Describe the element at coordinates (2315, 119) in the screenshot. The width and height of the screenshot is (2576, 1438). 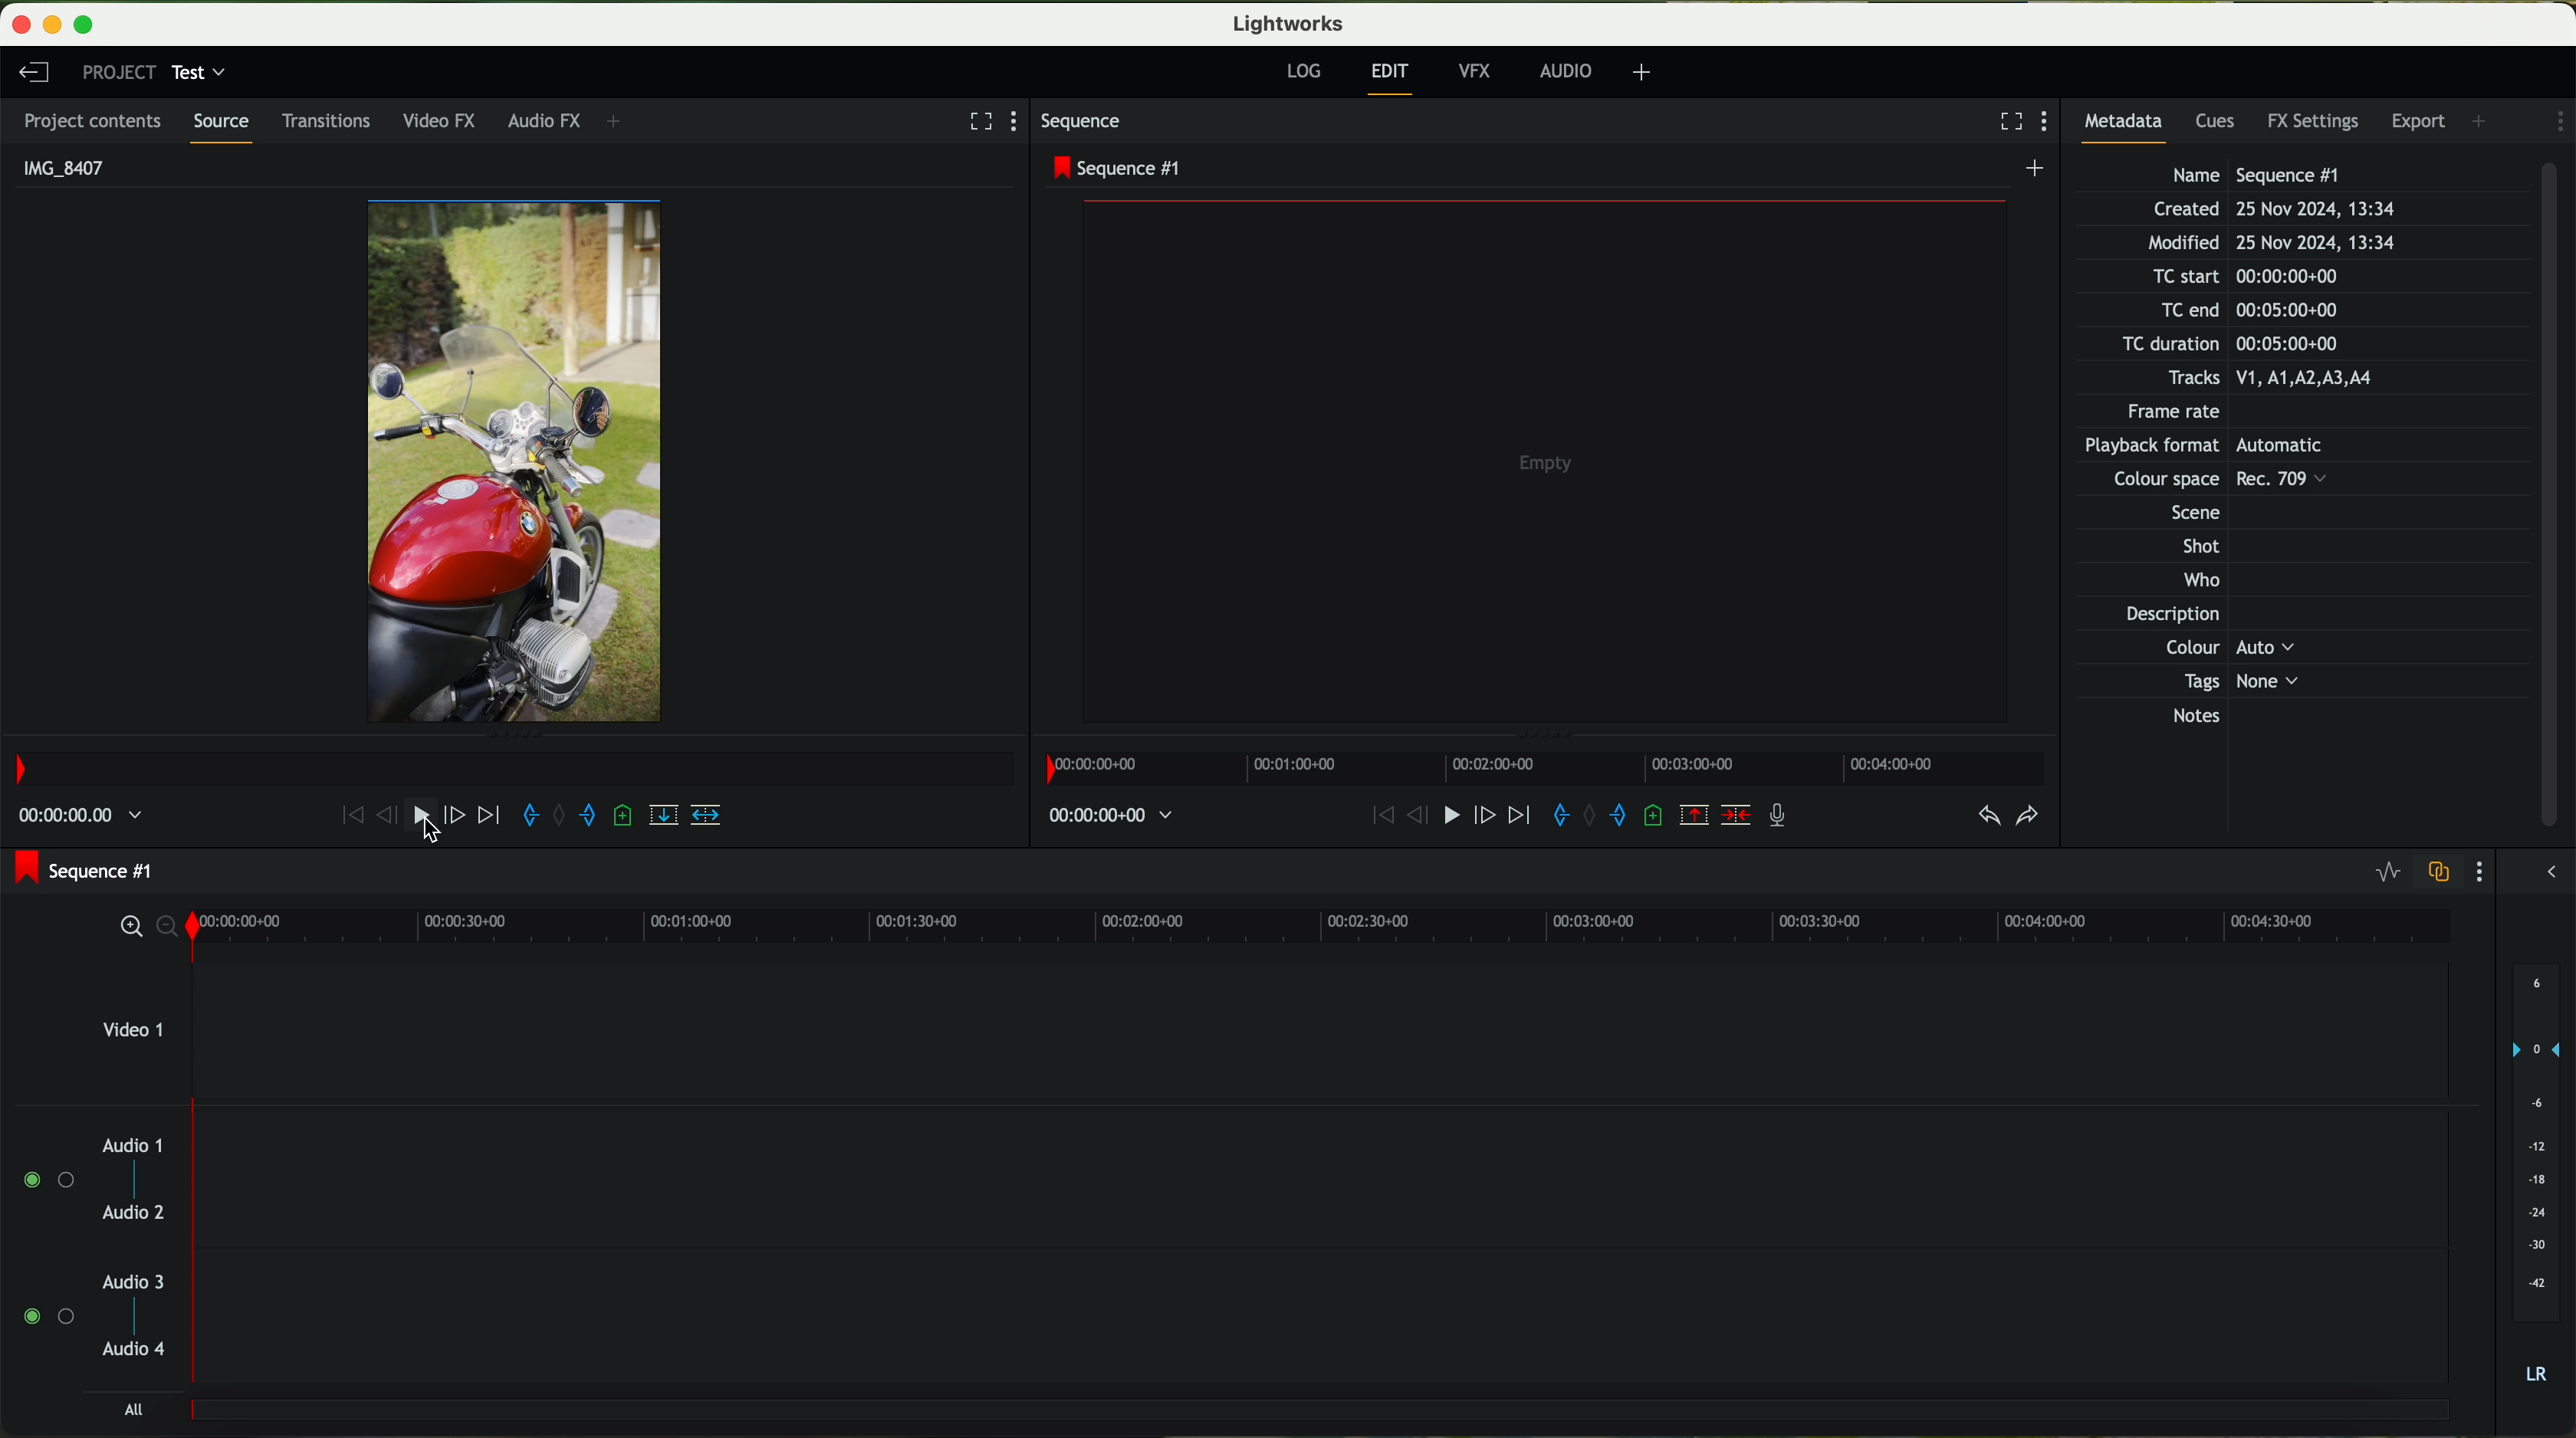
I see `FX settings` at that location.